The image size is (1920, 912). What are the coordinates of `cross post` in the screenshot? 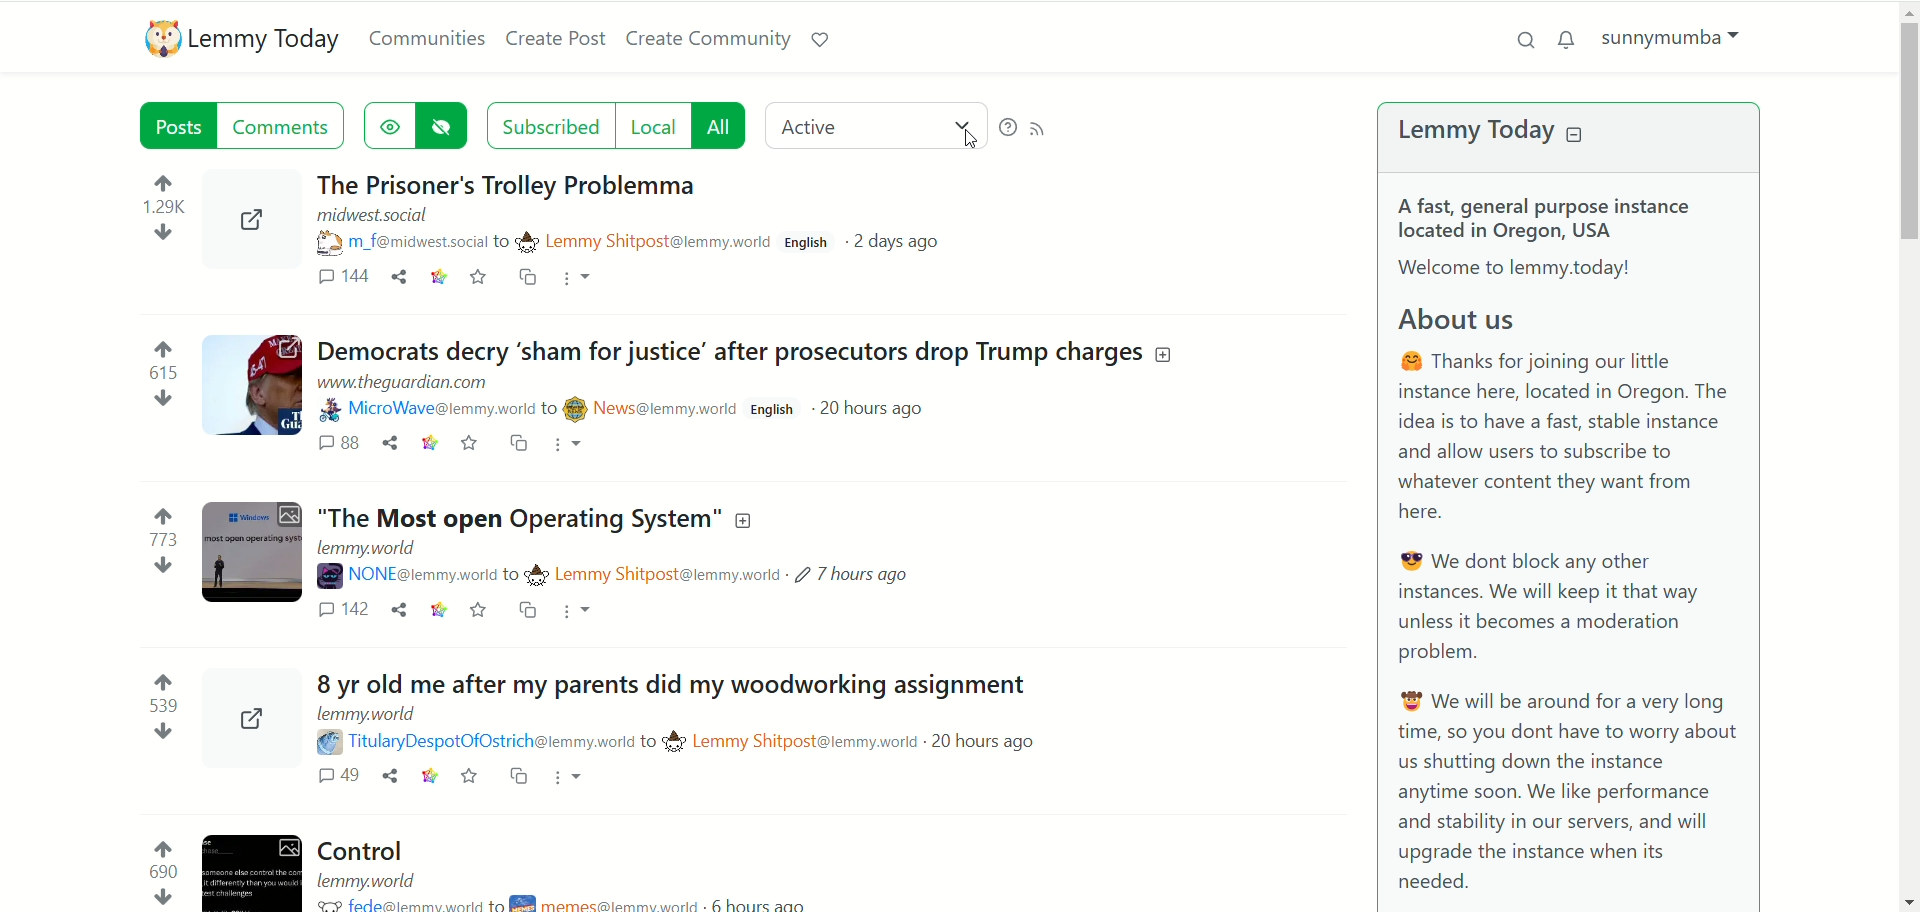 It's located at (531, 616).